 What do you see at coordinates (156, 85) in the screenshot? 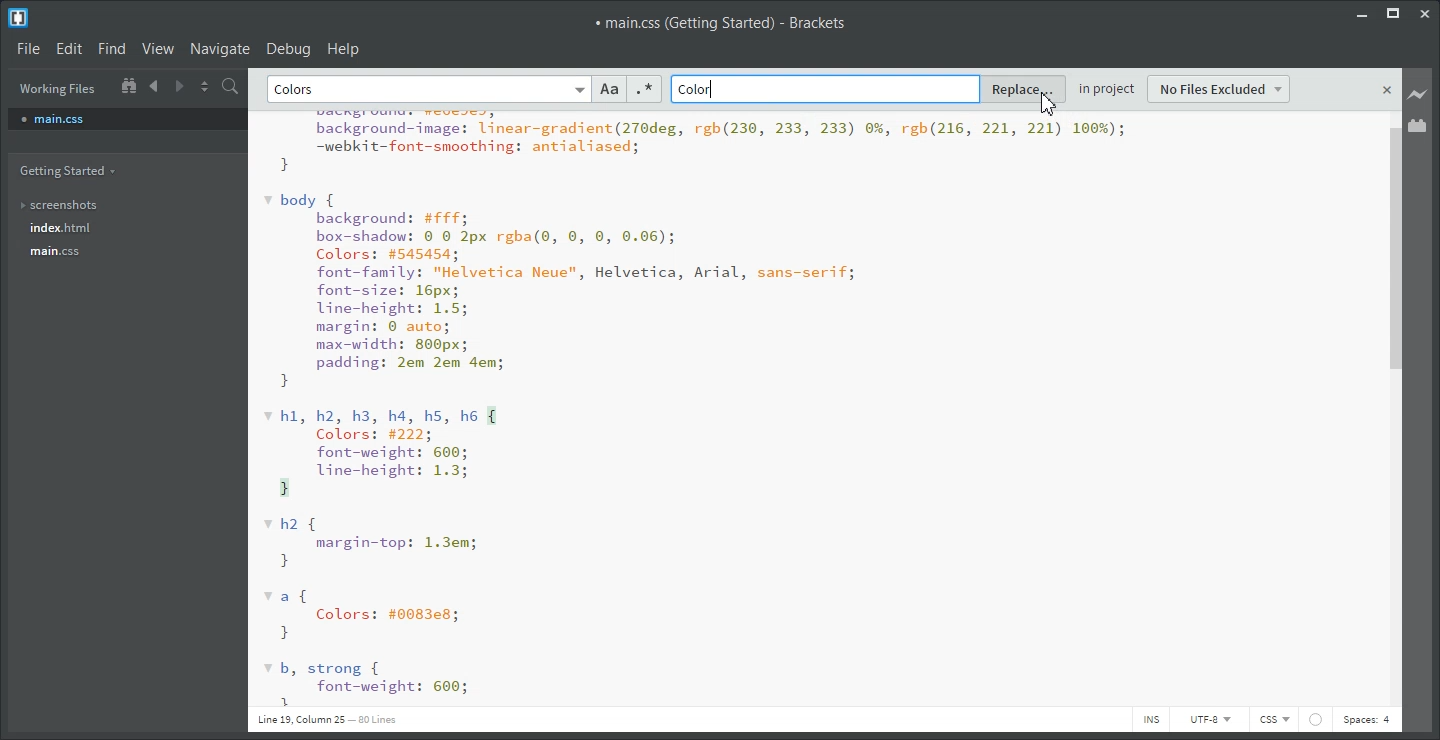
I see `Navigate Backward` at bounding box center [156, 85].